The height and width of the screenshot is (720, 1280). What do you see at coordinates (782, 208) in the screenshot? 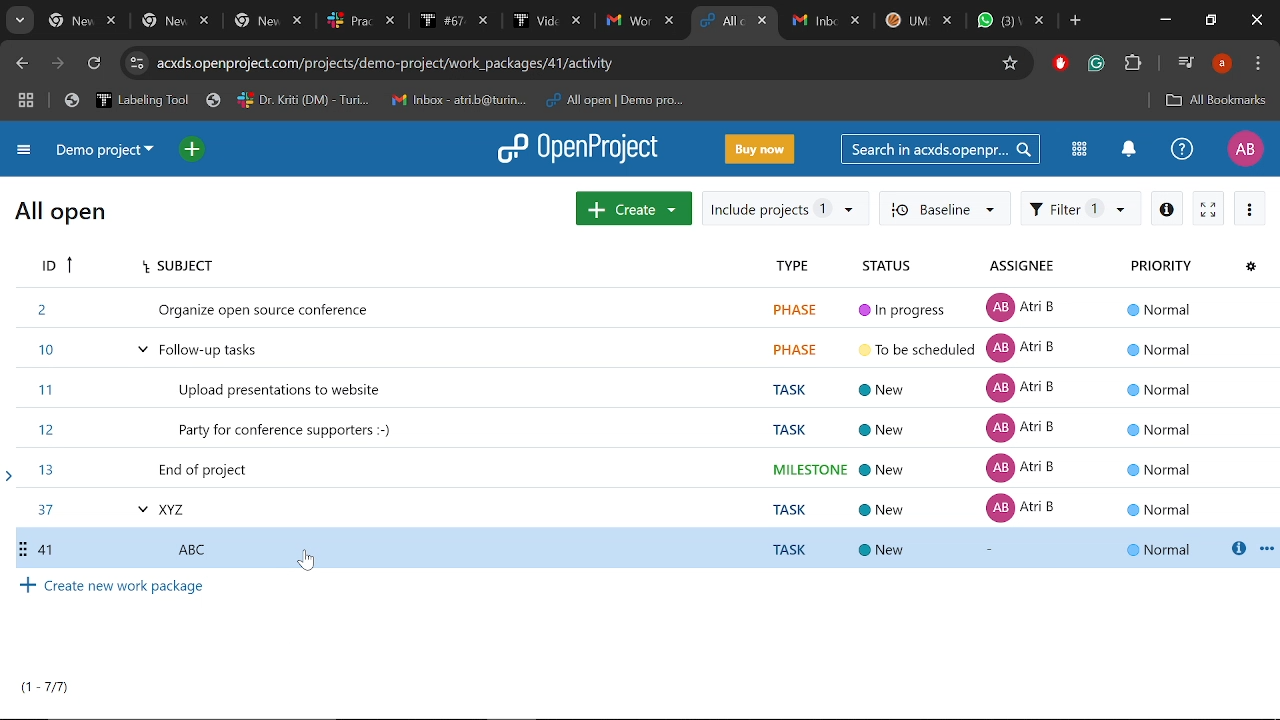
I see `Include projects` at bounding box center [782, 208].